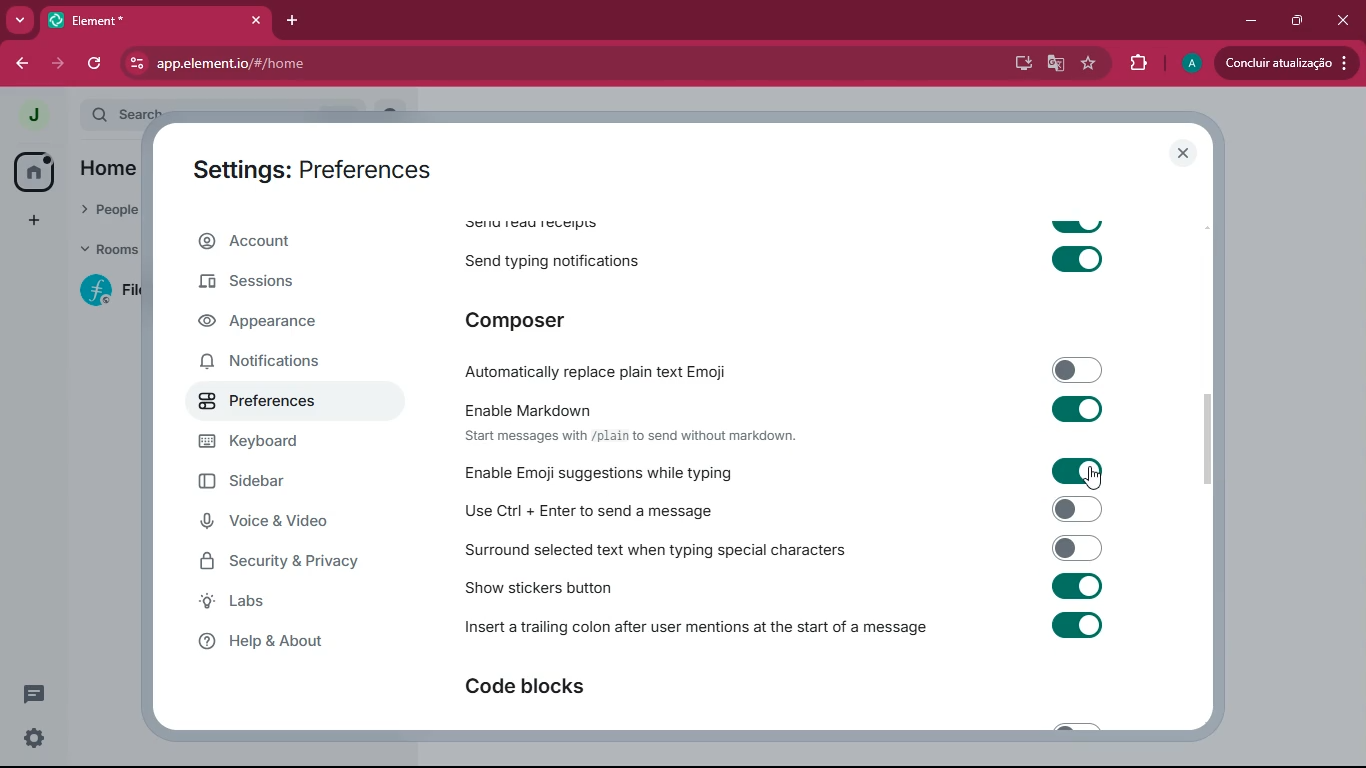 This screenshot has width=1366, height=768. Describe the element at coordinates (809, 509) in the screenshot. I see `enable ctrl enter` at that location.